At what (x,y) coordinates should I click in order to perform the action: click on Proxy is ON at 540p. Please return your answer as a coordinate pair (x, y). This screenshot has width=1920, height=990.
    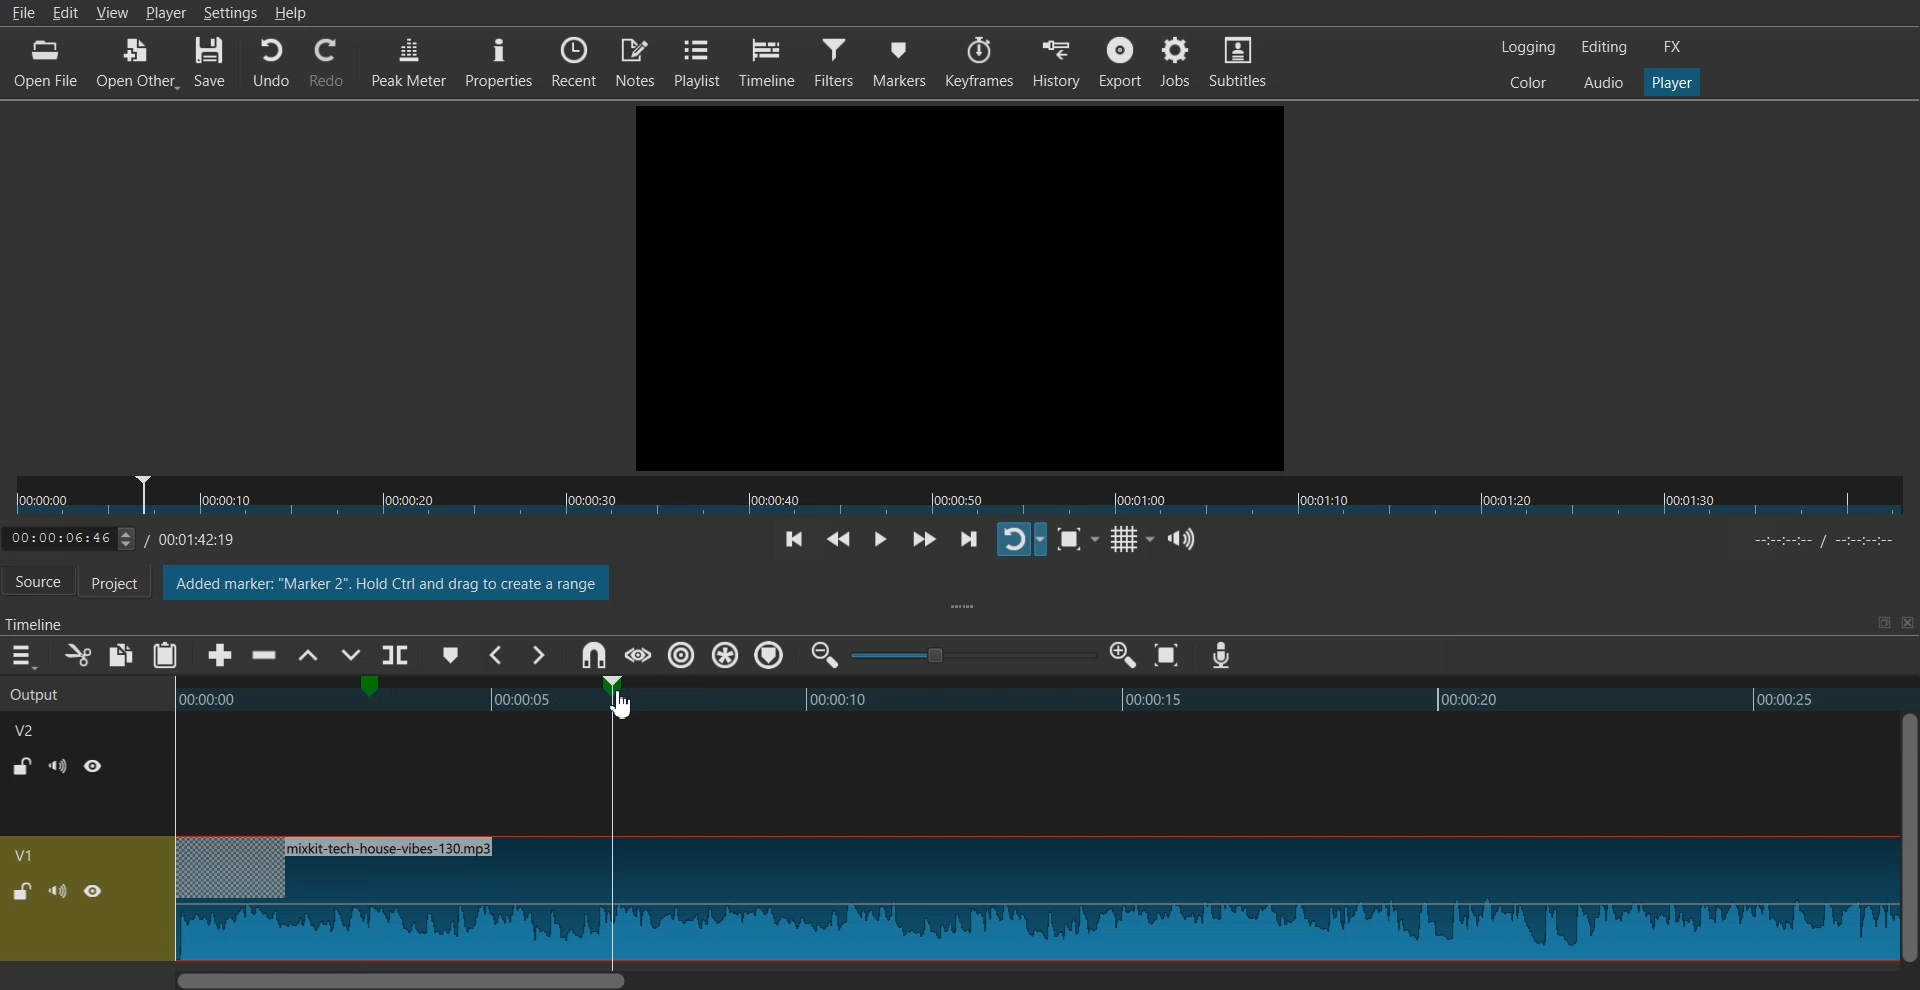
    Looking at the image, I should click on (388, 585).